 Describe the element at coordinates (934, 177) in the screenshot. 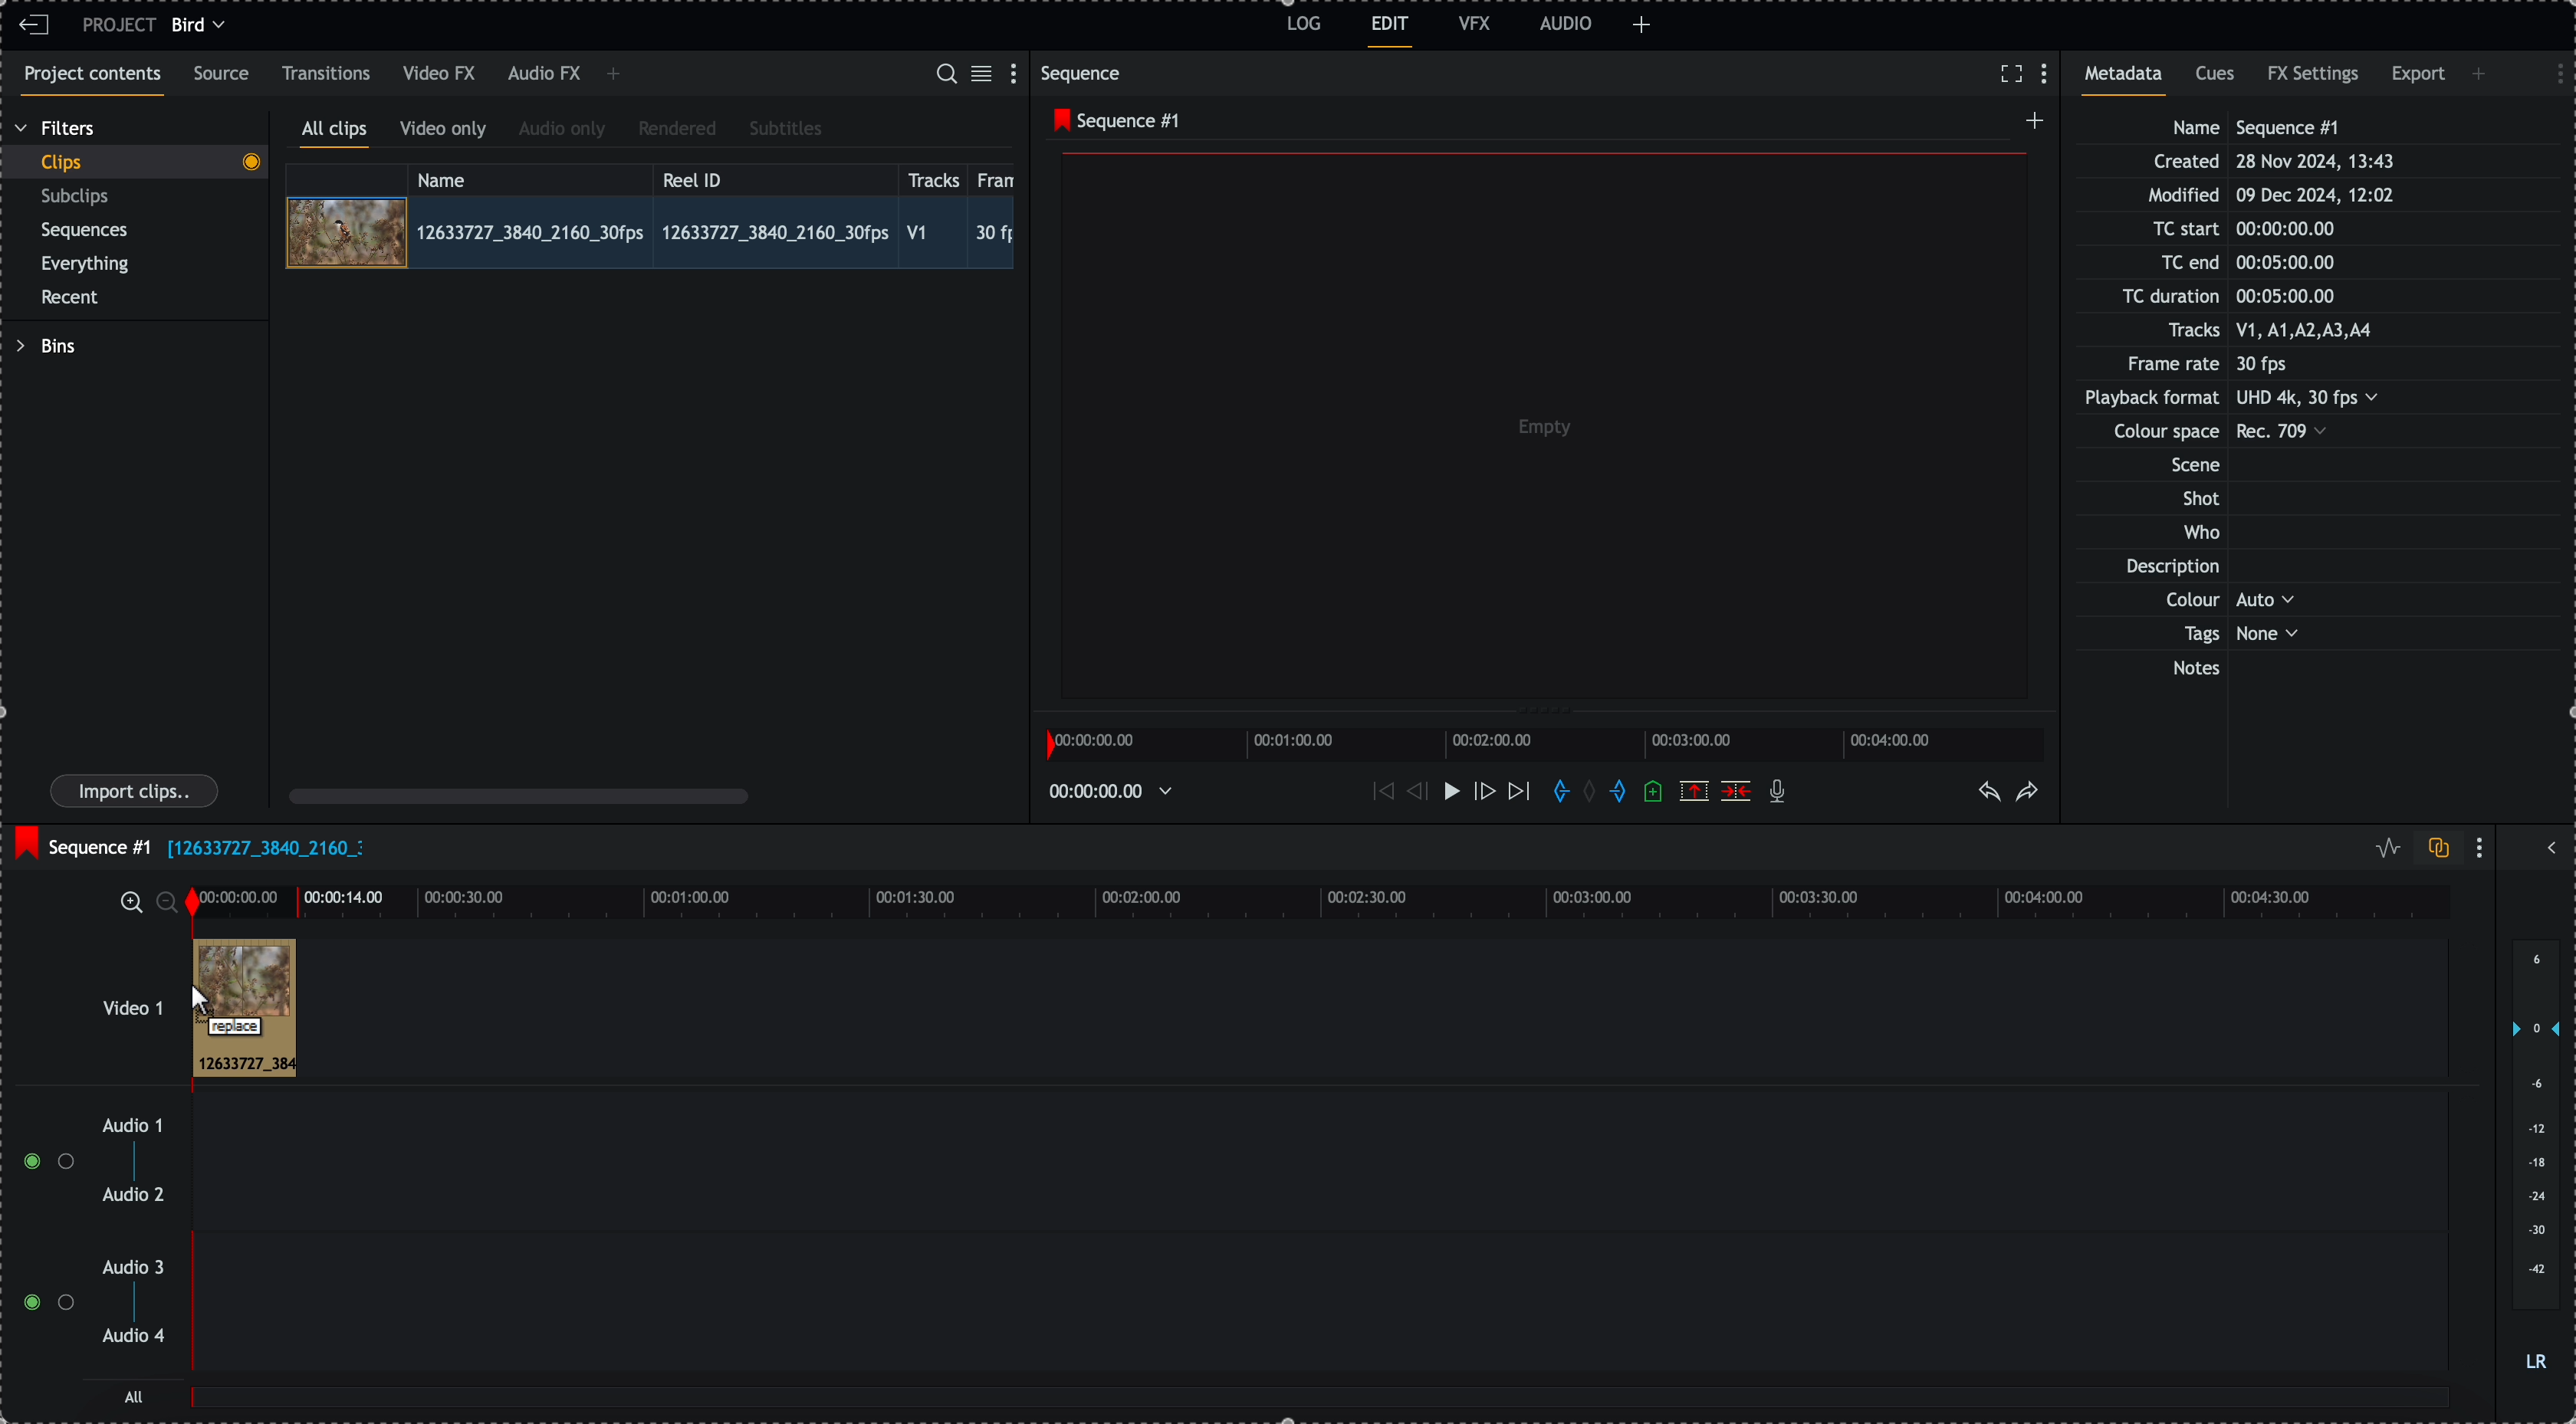

I see `tracks` at that location.